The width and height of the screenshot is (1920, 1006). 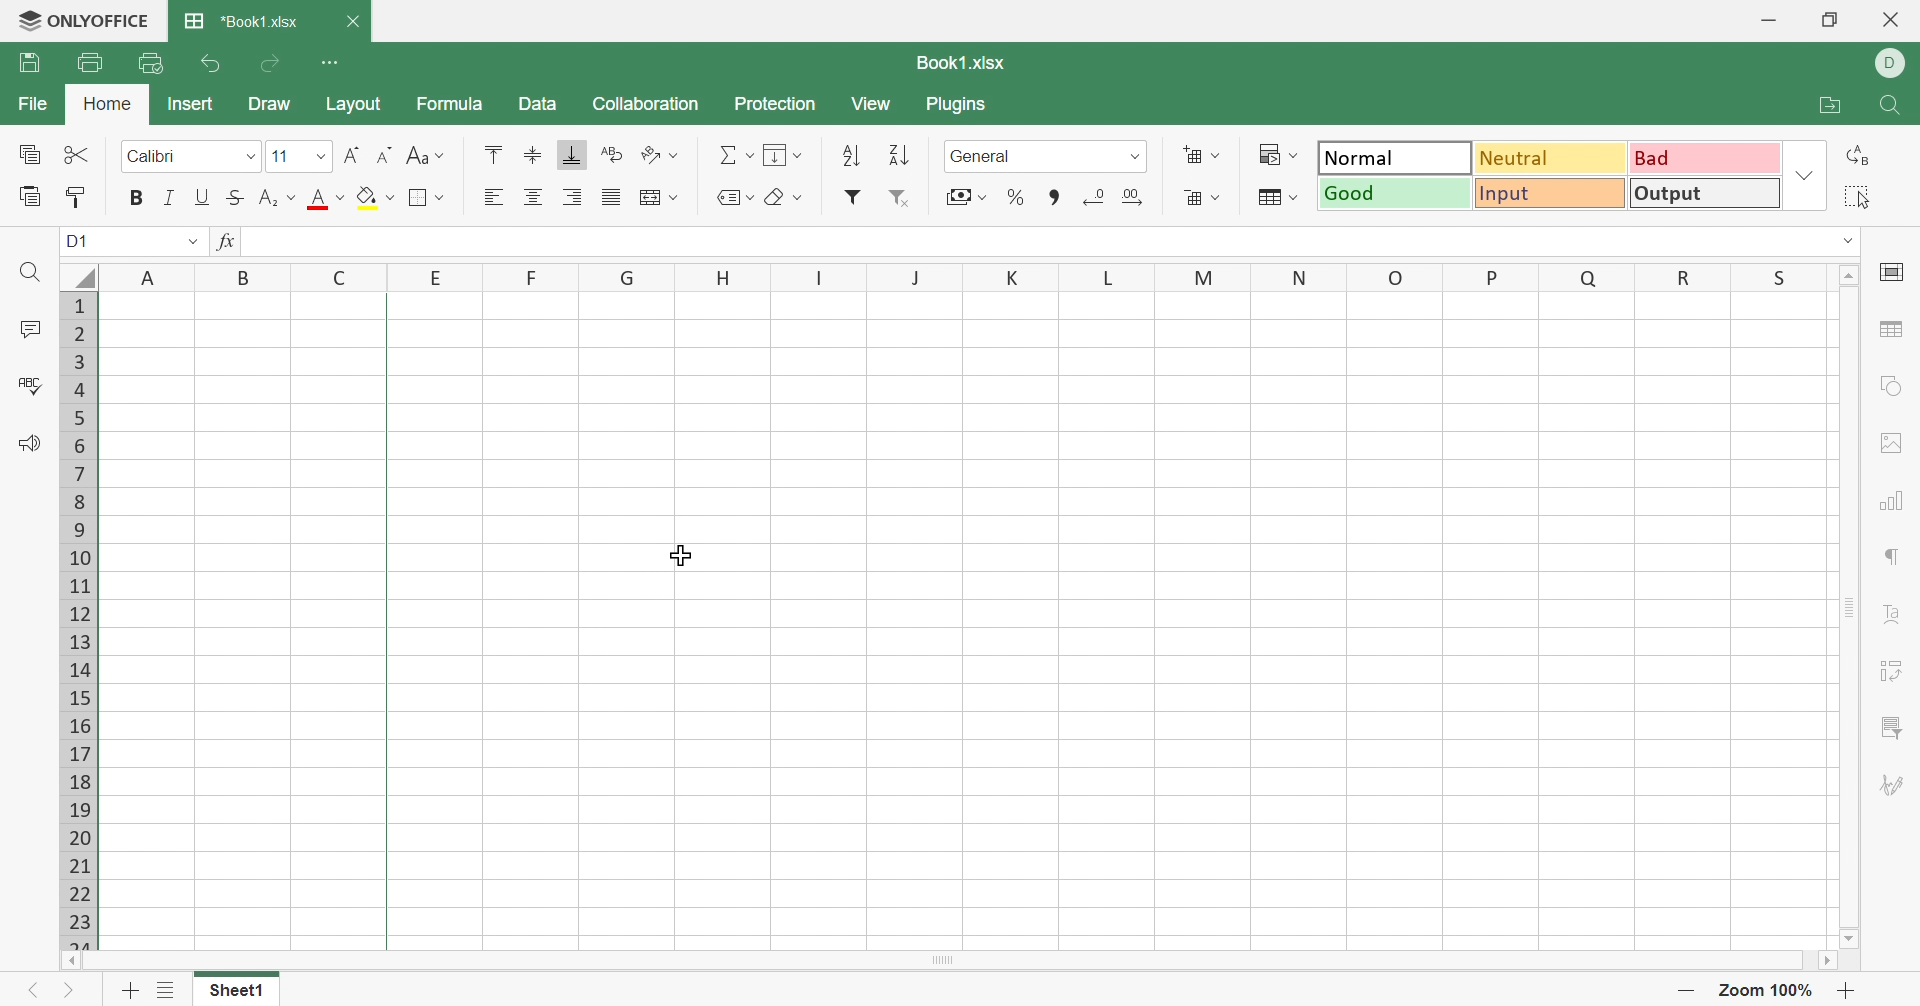 I want to click on Insert filter, so click(x=853, y=196).